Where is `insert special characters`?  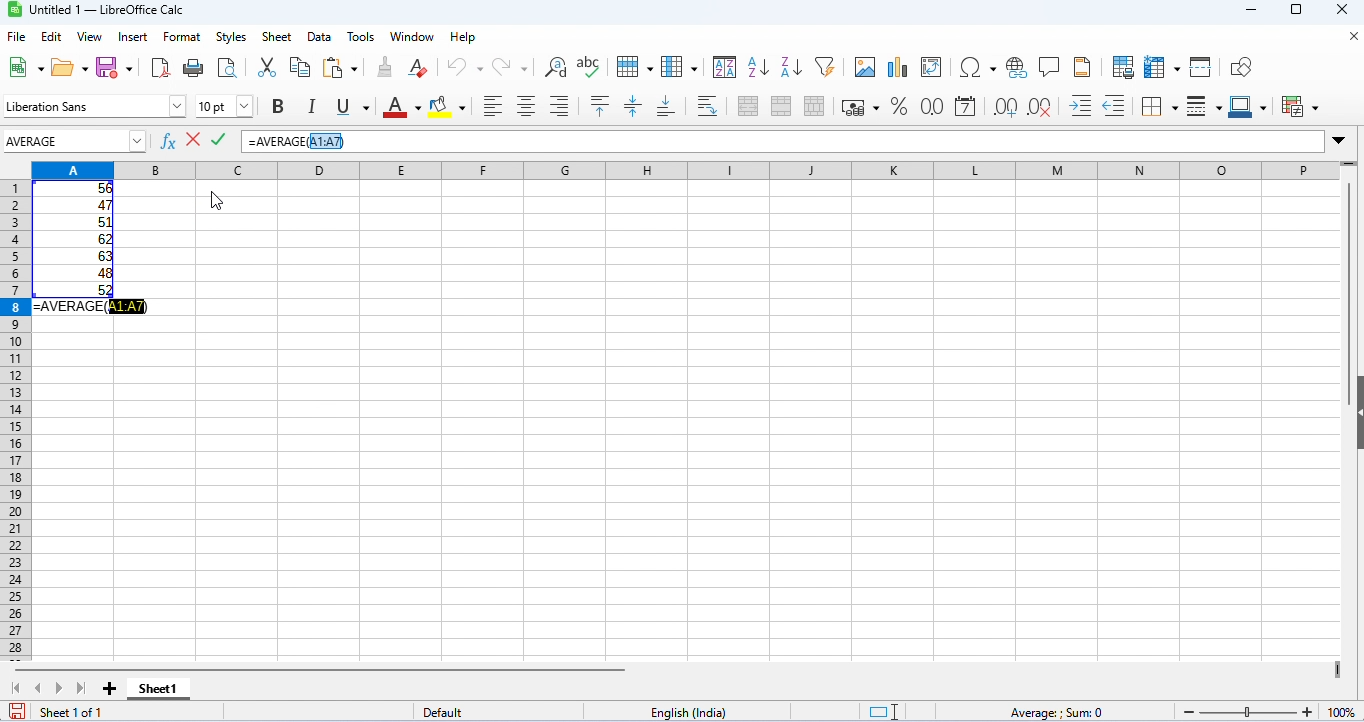
insert special characters is located at coordinates (978, 67).